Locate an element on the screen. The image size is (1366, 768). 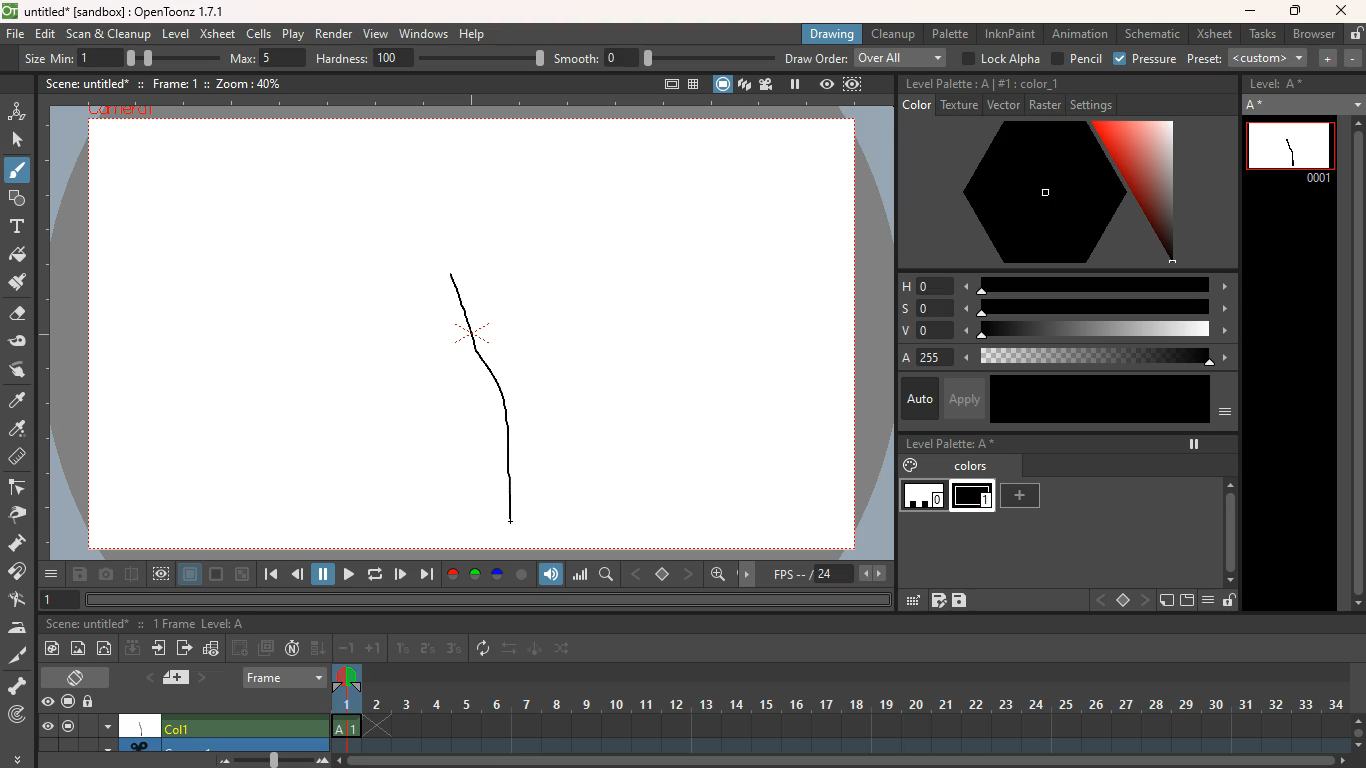
cleanup is located at coordinates (892, 34).